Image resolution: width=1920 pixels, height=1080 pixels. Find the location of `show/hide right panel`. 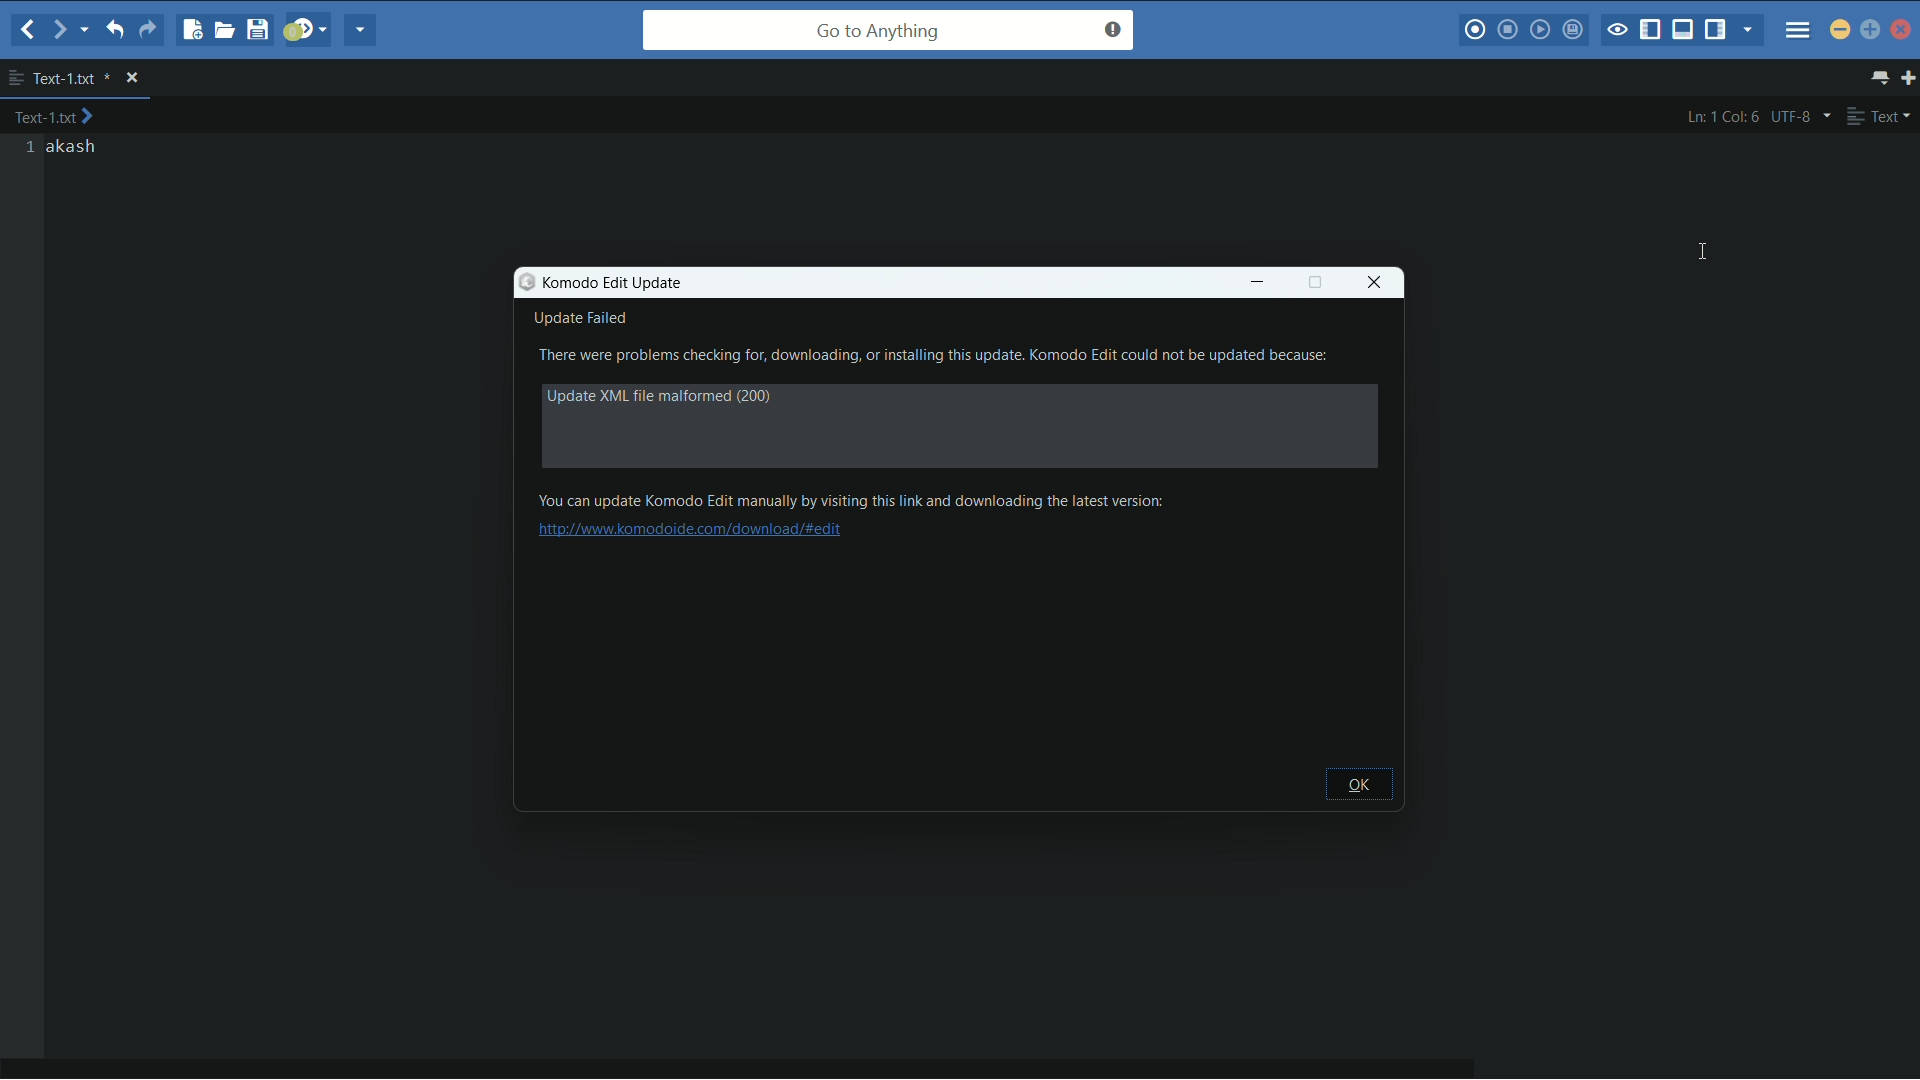

show/hide right panel is located at coordinates (1719, 30).